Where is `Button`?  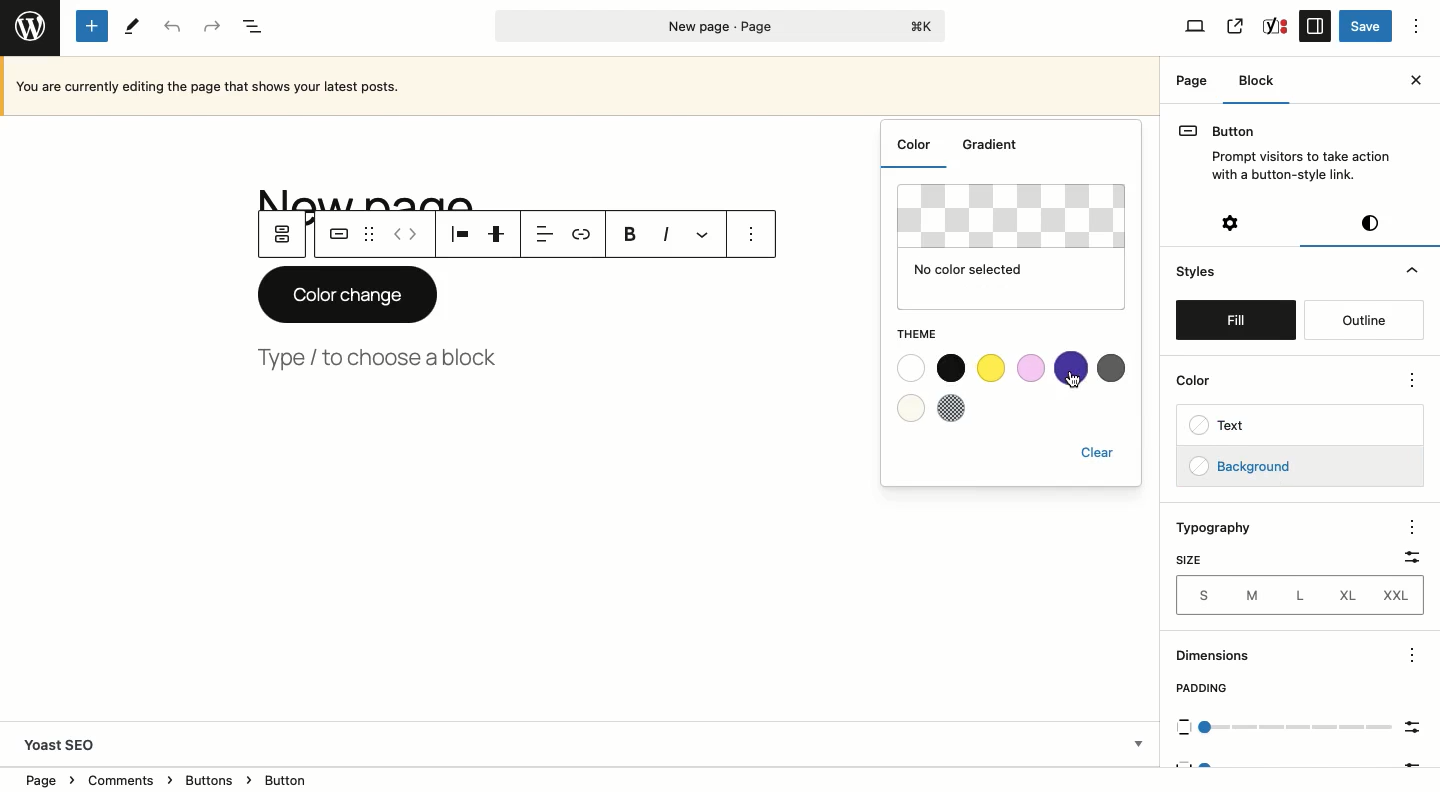
Button is located at coordinates (1284, 148).